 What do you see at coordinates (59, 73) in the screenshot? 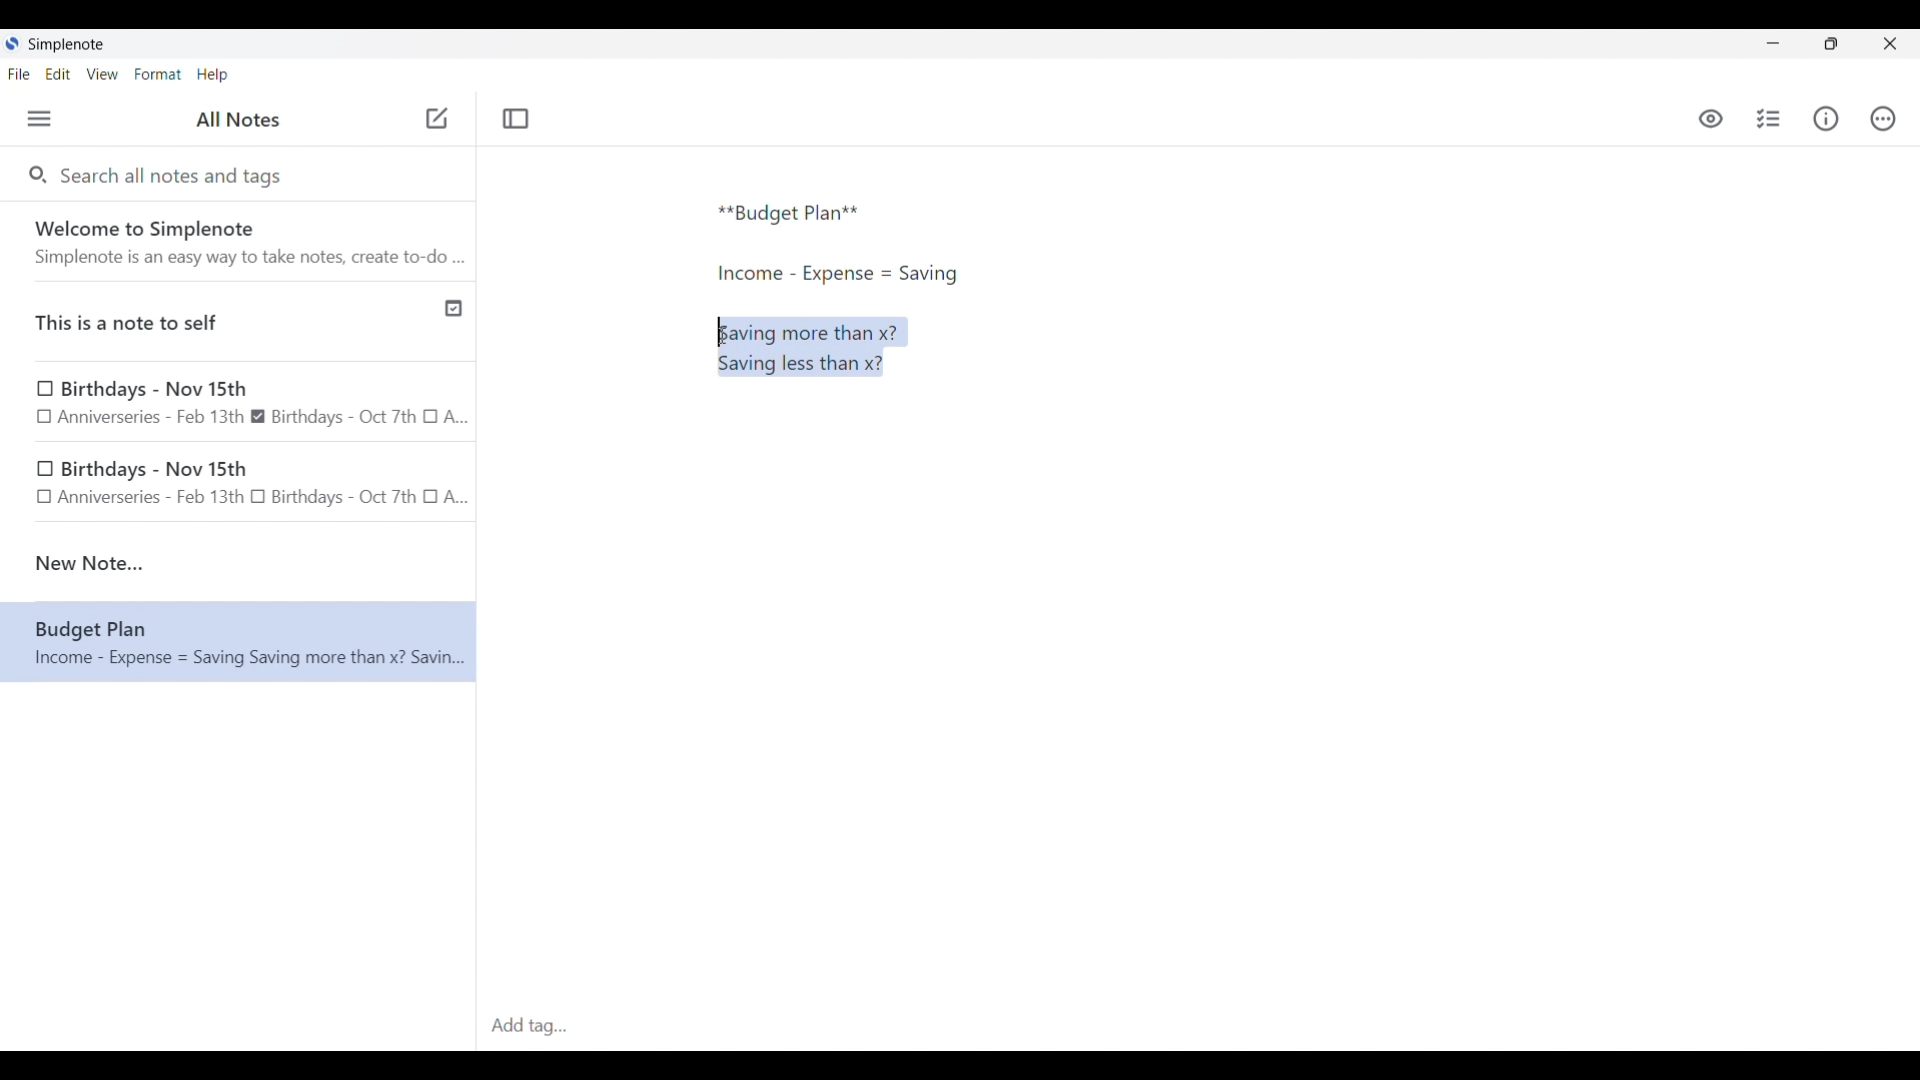
I see `Edit menu` at bounding box center [59, 73].